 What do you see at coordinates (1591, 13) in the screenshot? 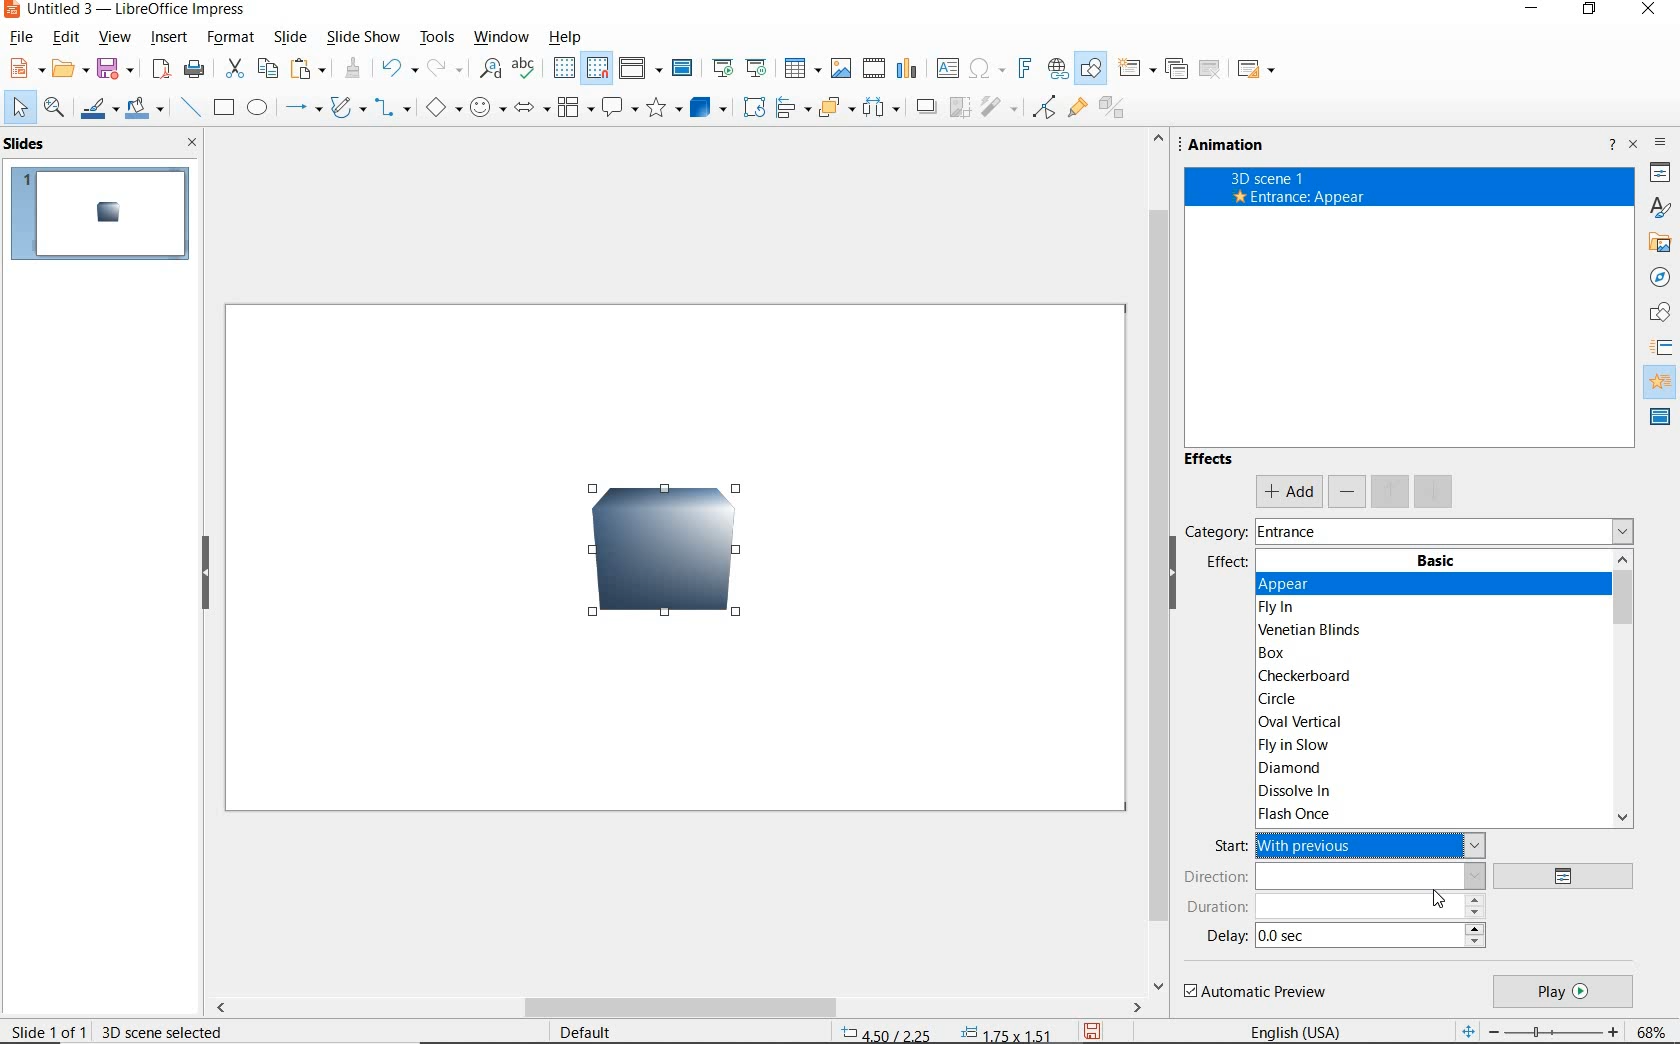
I see `RESTORE DOWN` at bounding box center [1591, 13].